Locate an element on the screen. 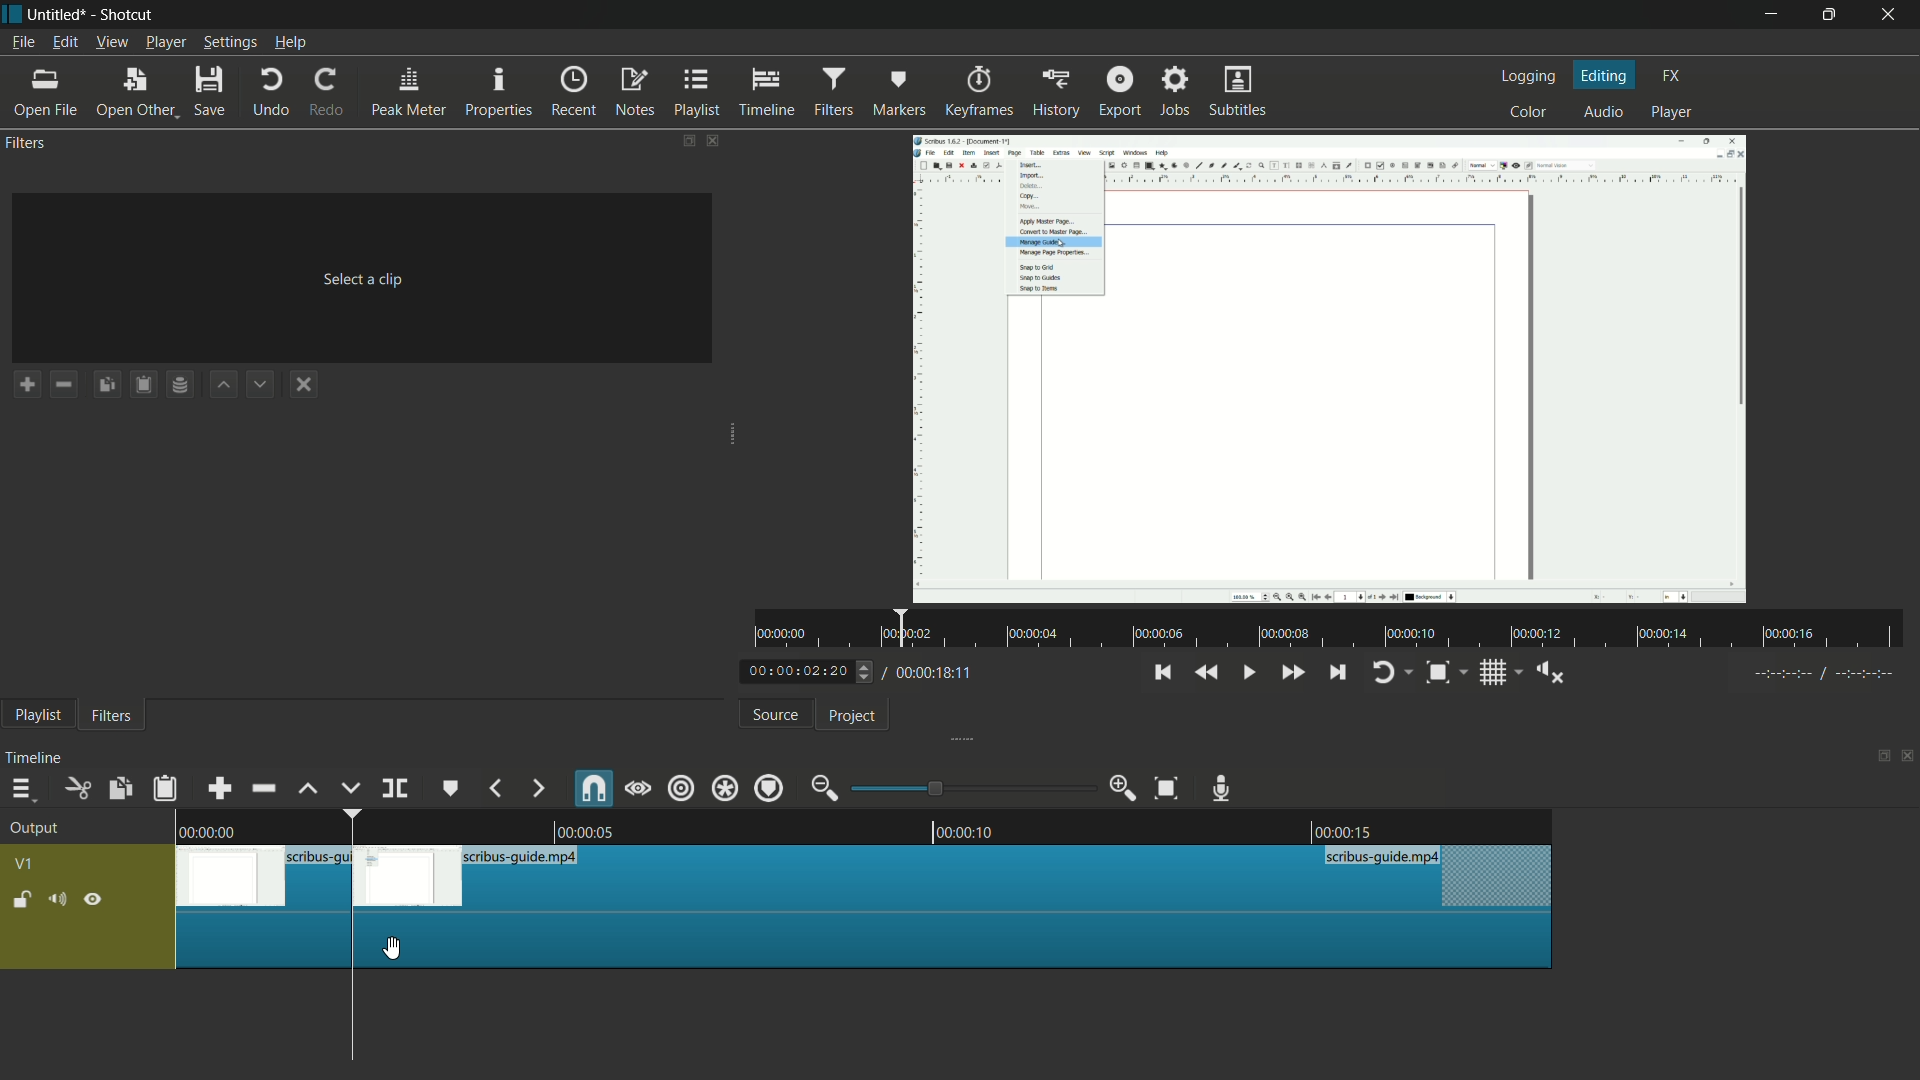 This screenshot has width=1920, height=1080. peak meter is located at coordinates (410, 91).